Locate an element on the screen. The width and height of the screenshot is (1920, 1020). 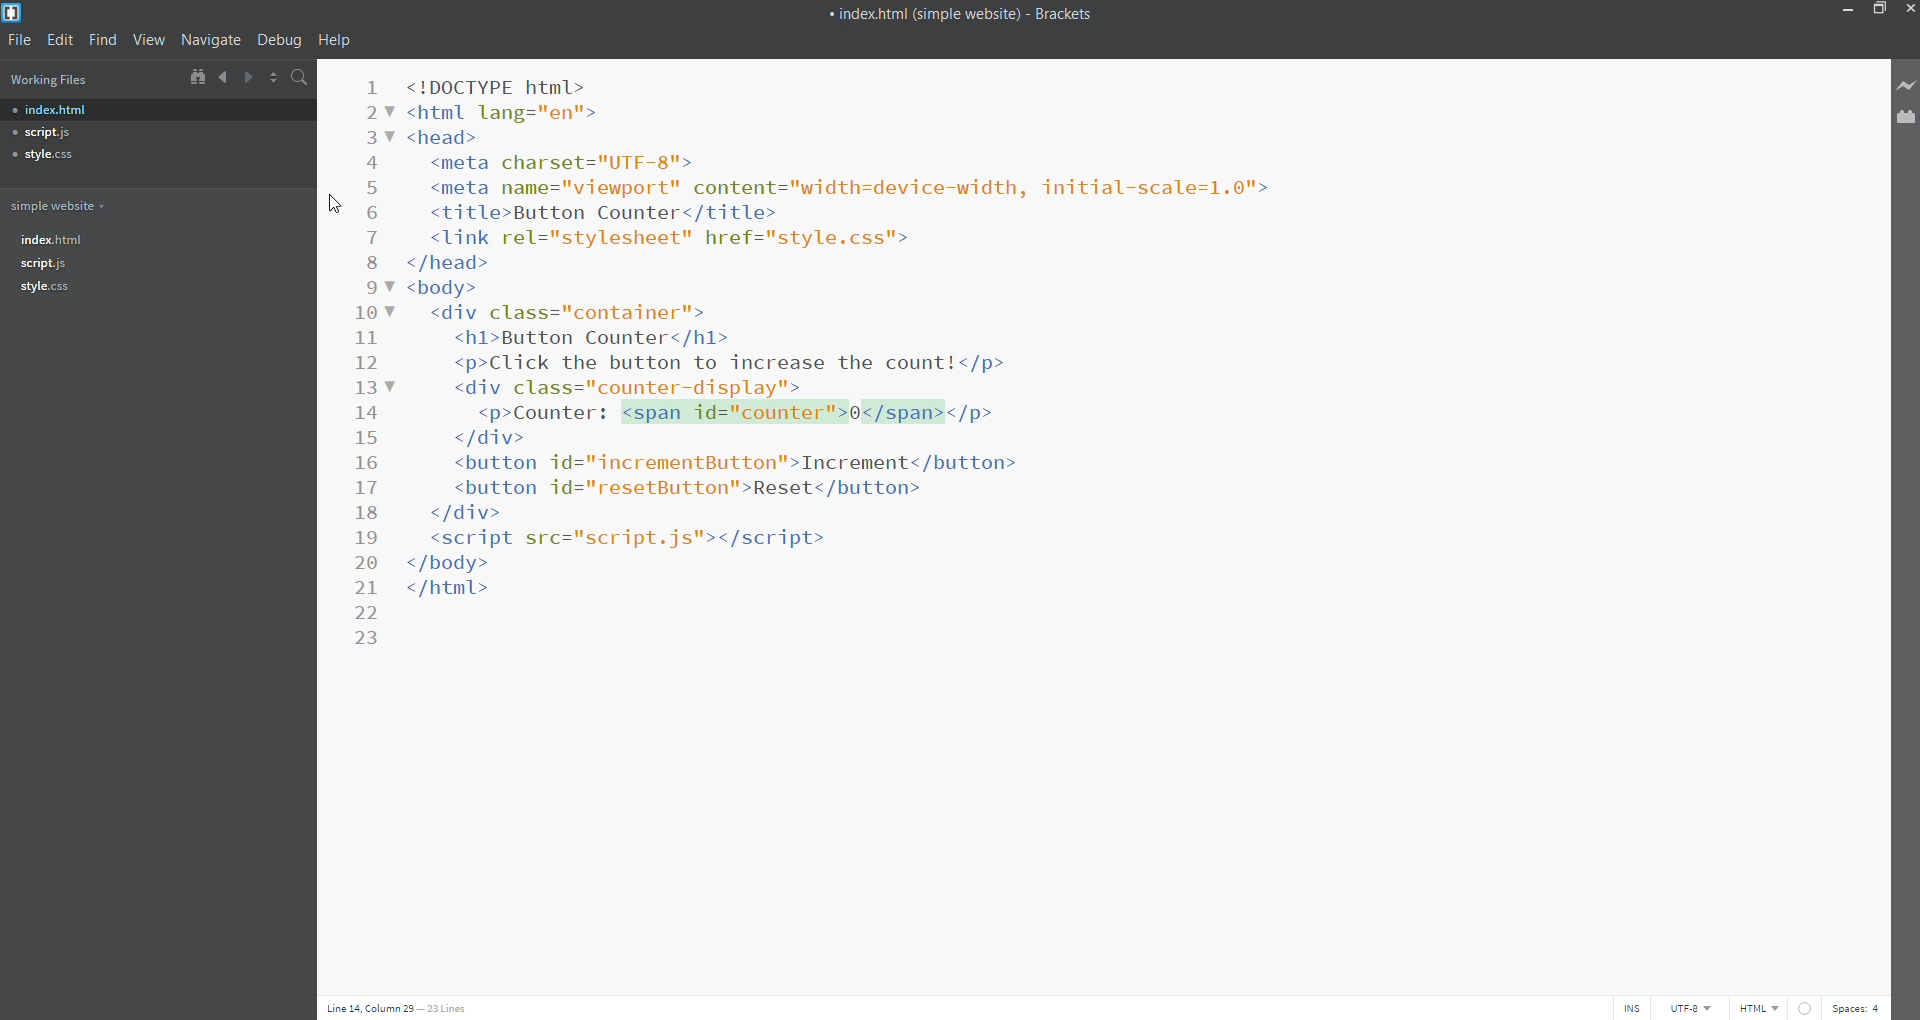
show in file tree is located at coordinates (198, 77).